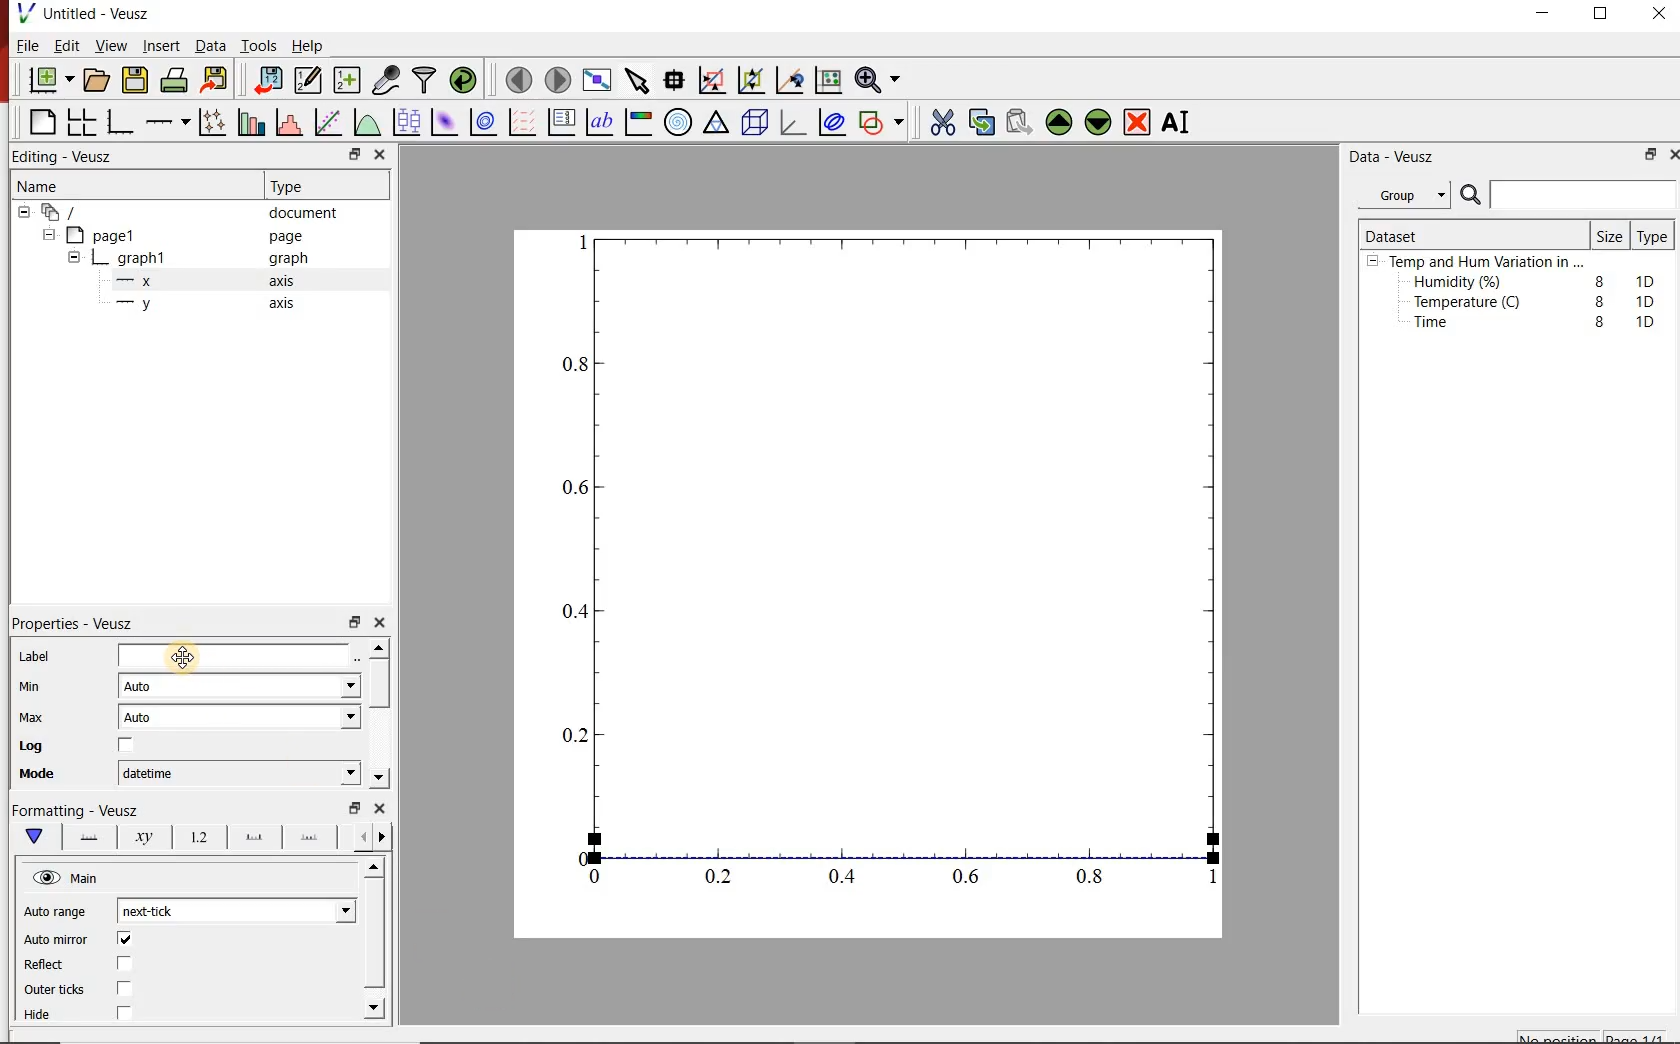 This screenshot has height=1044, width=1680. What do you see at coordinates (642, 122) in the screenshot?
I see `image color bar` at bounding box center [642, 122].